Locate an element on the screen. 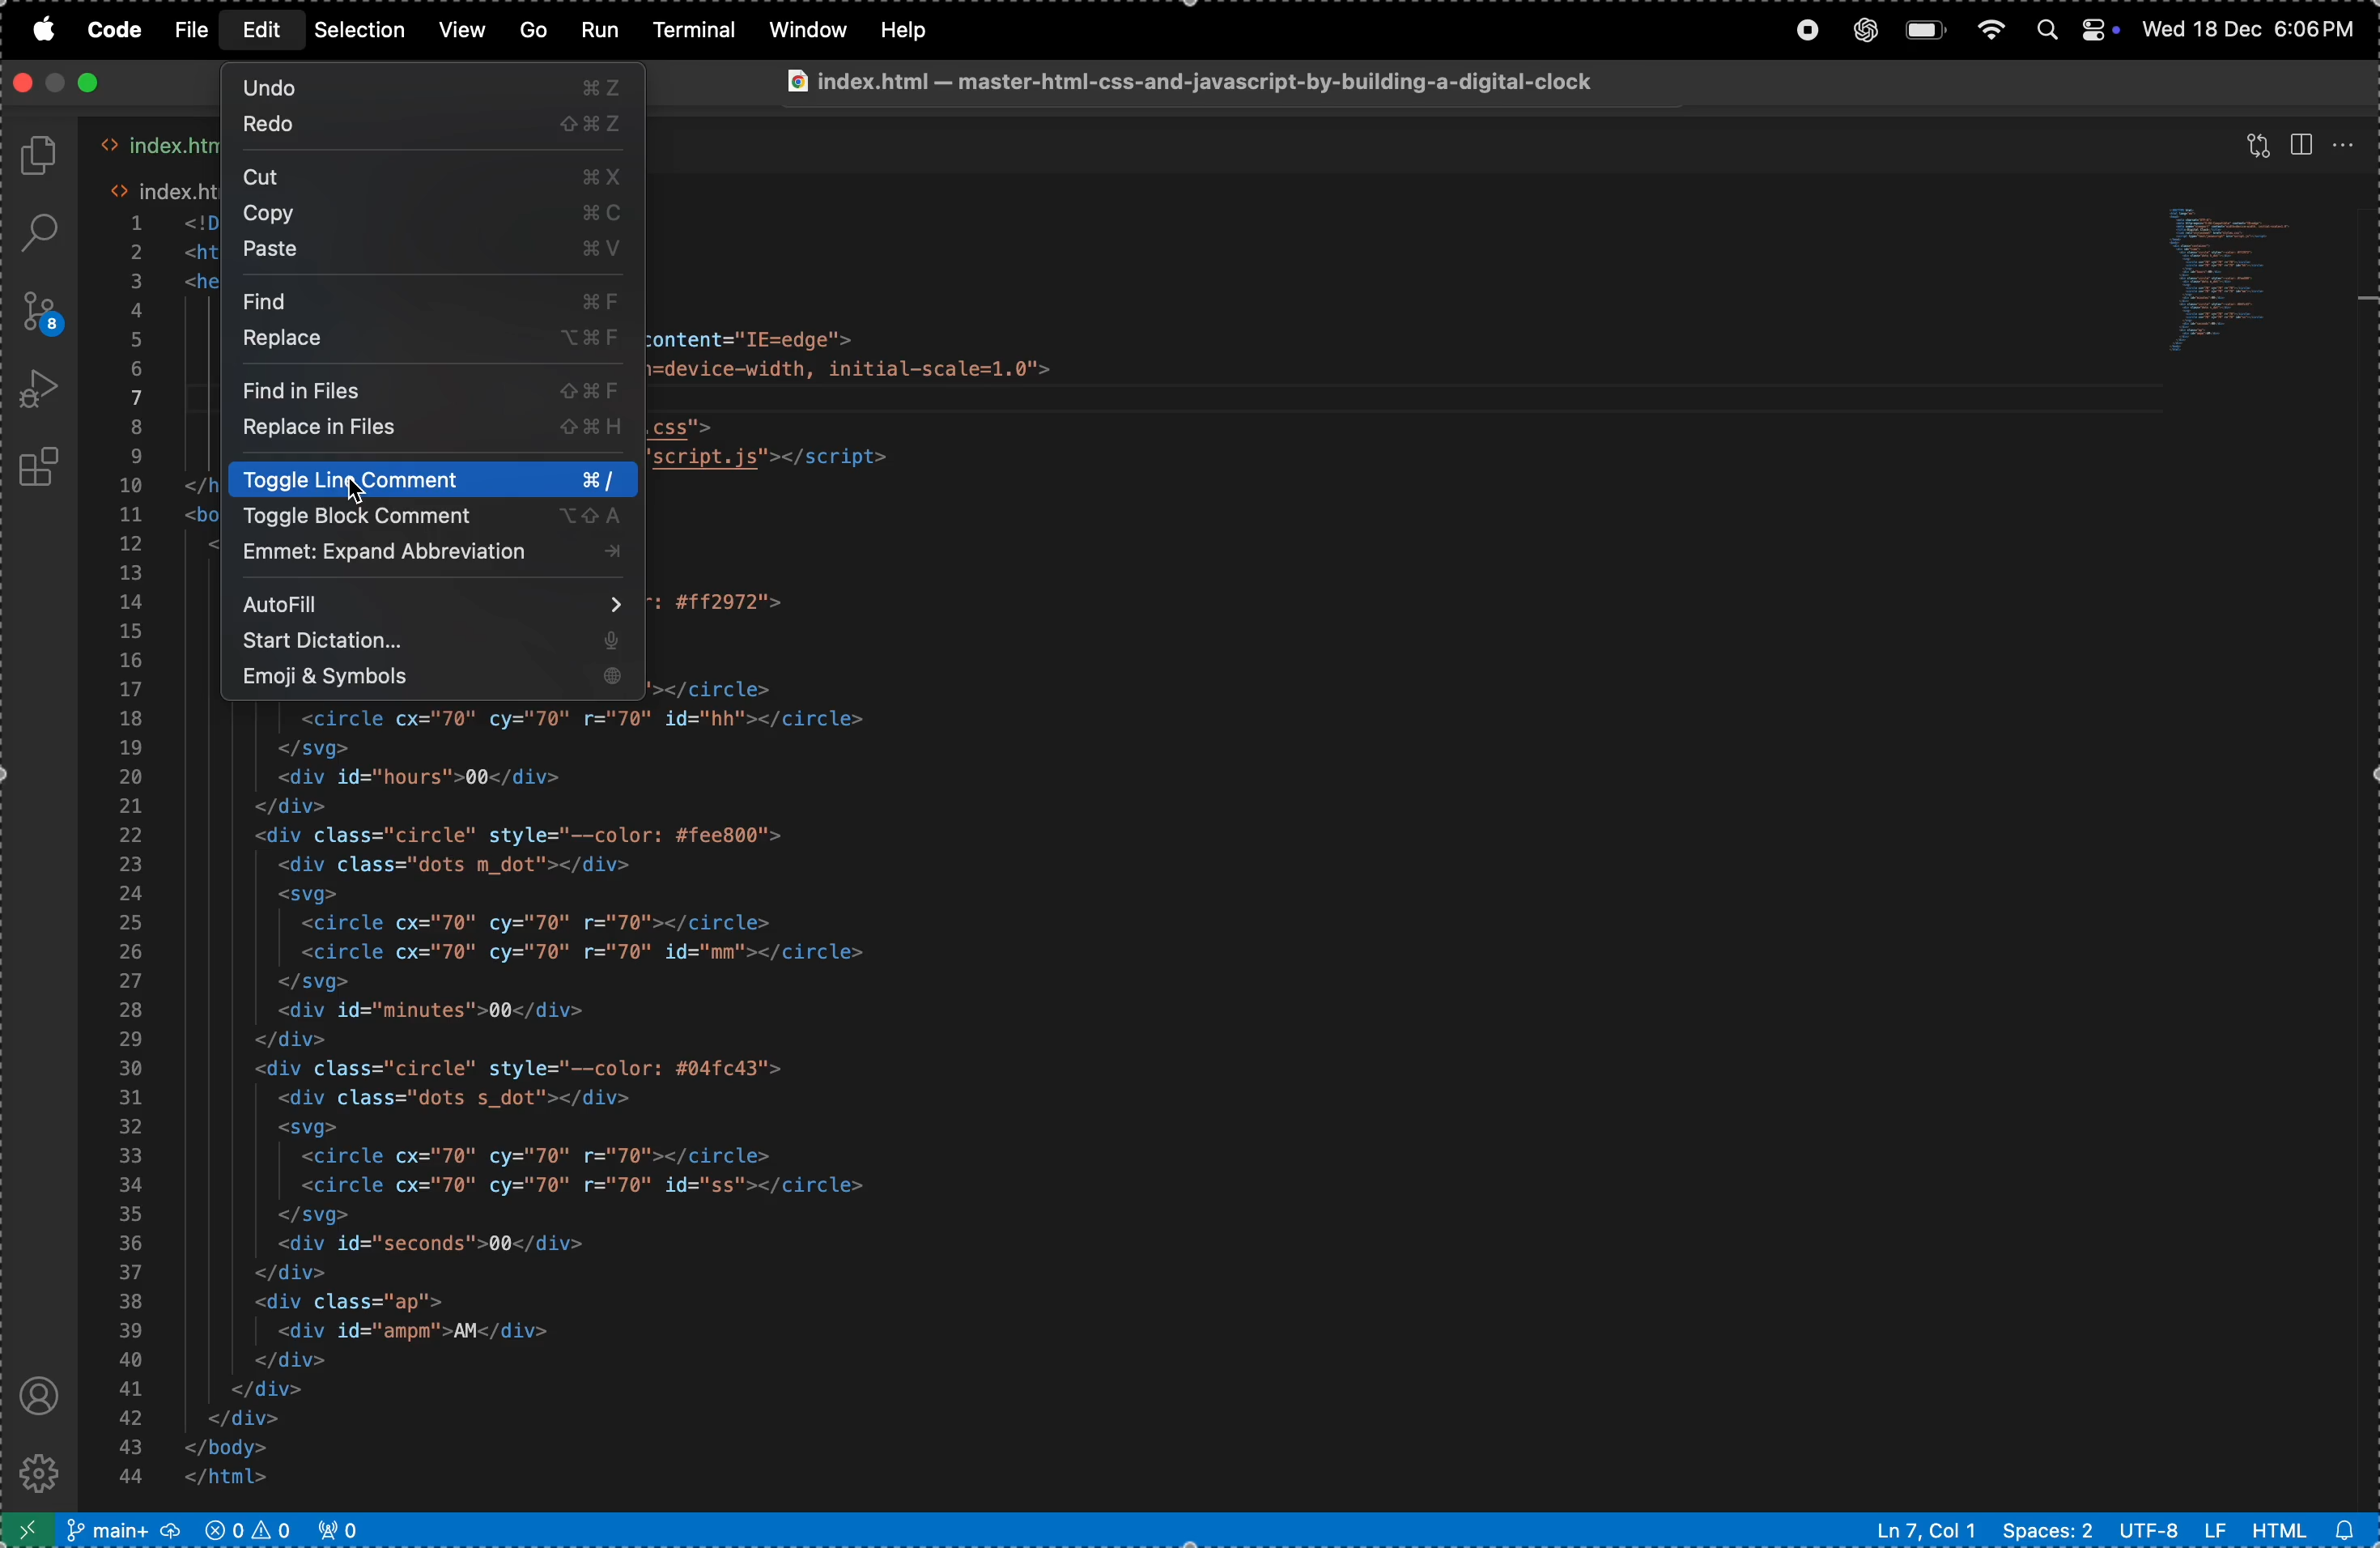 The height and width of the screenshot is (1548, 2380). no problem is located at coordinates (247, 1528).